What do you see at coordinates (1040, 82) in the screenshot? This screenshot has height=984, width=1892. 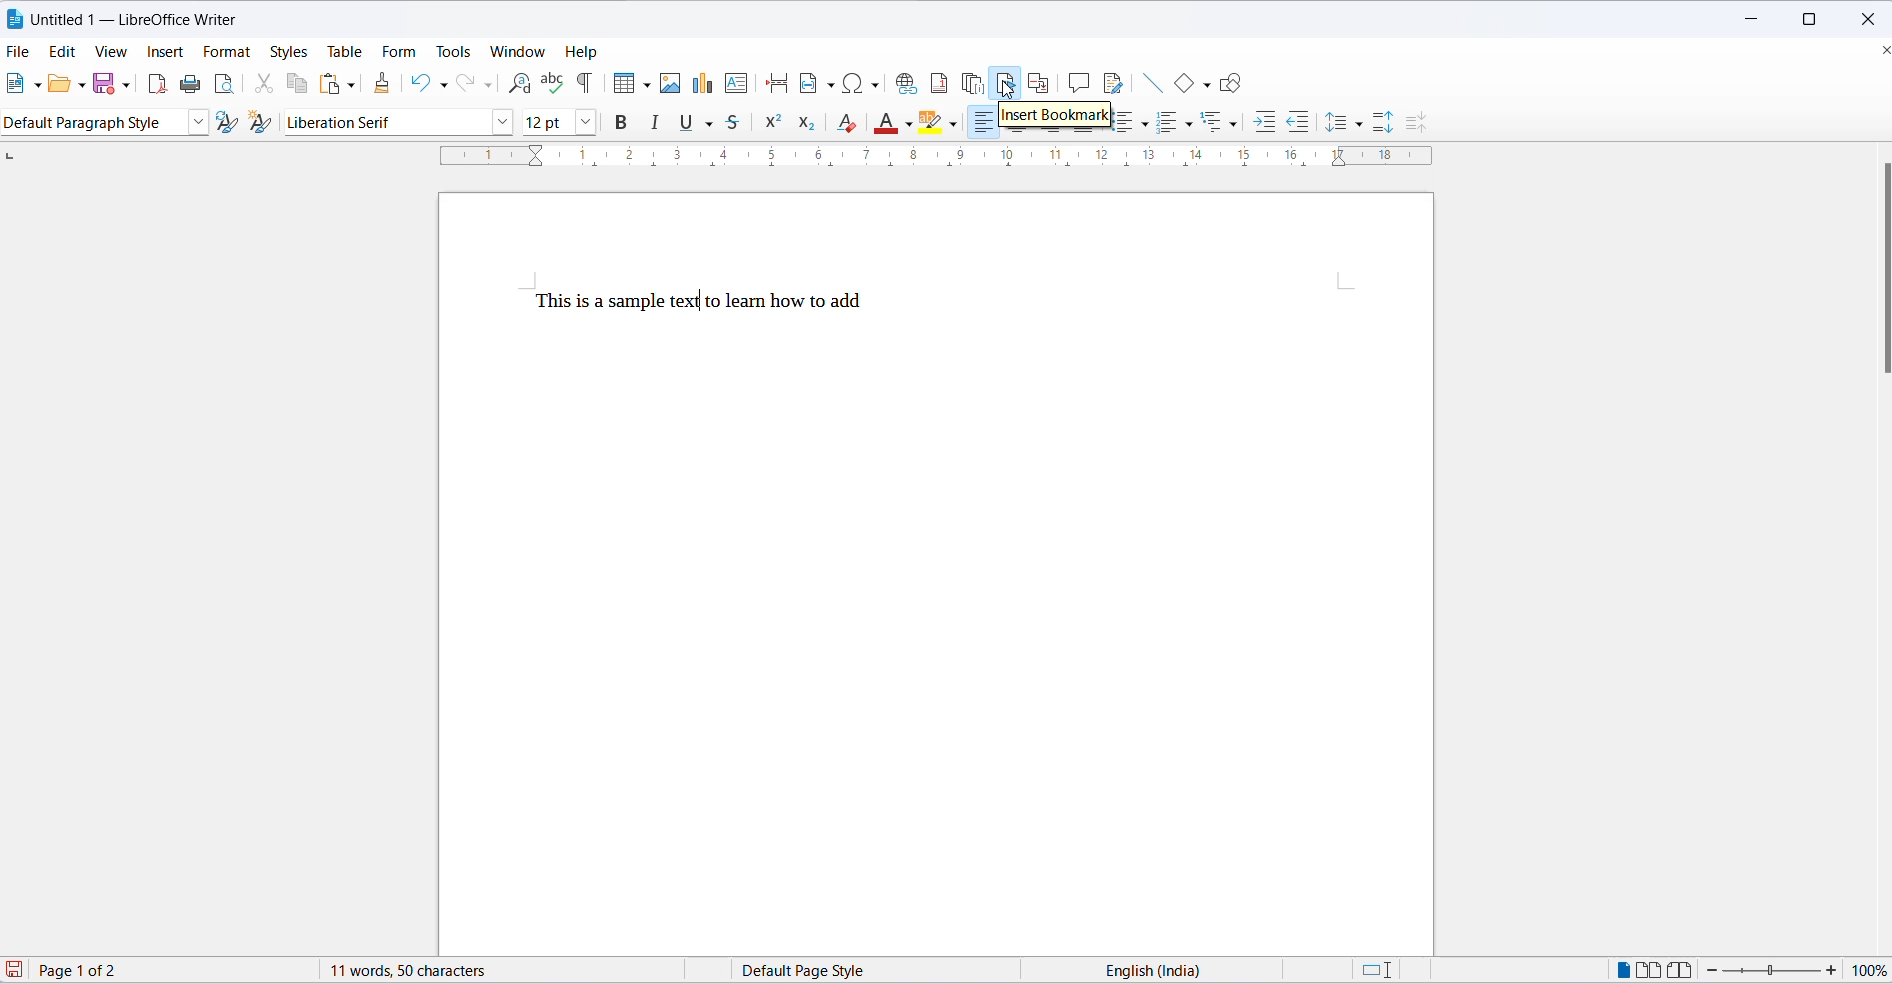 I see `insert cross reference` at bounding box center [1040, 82].